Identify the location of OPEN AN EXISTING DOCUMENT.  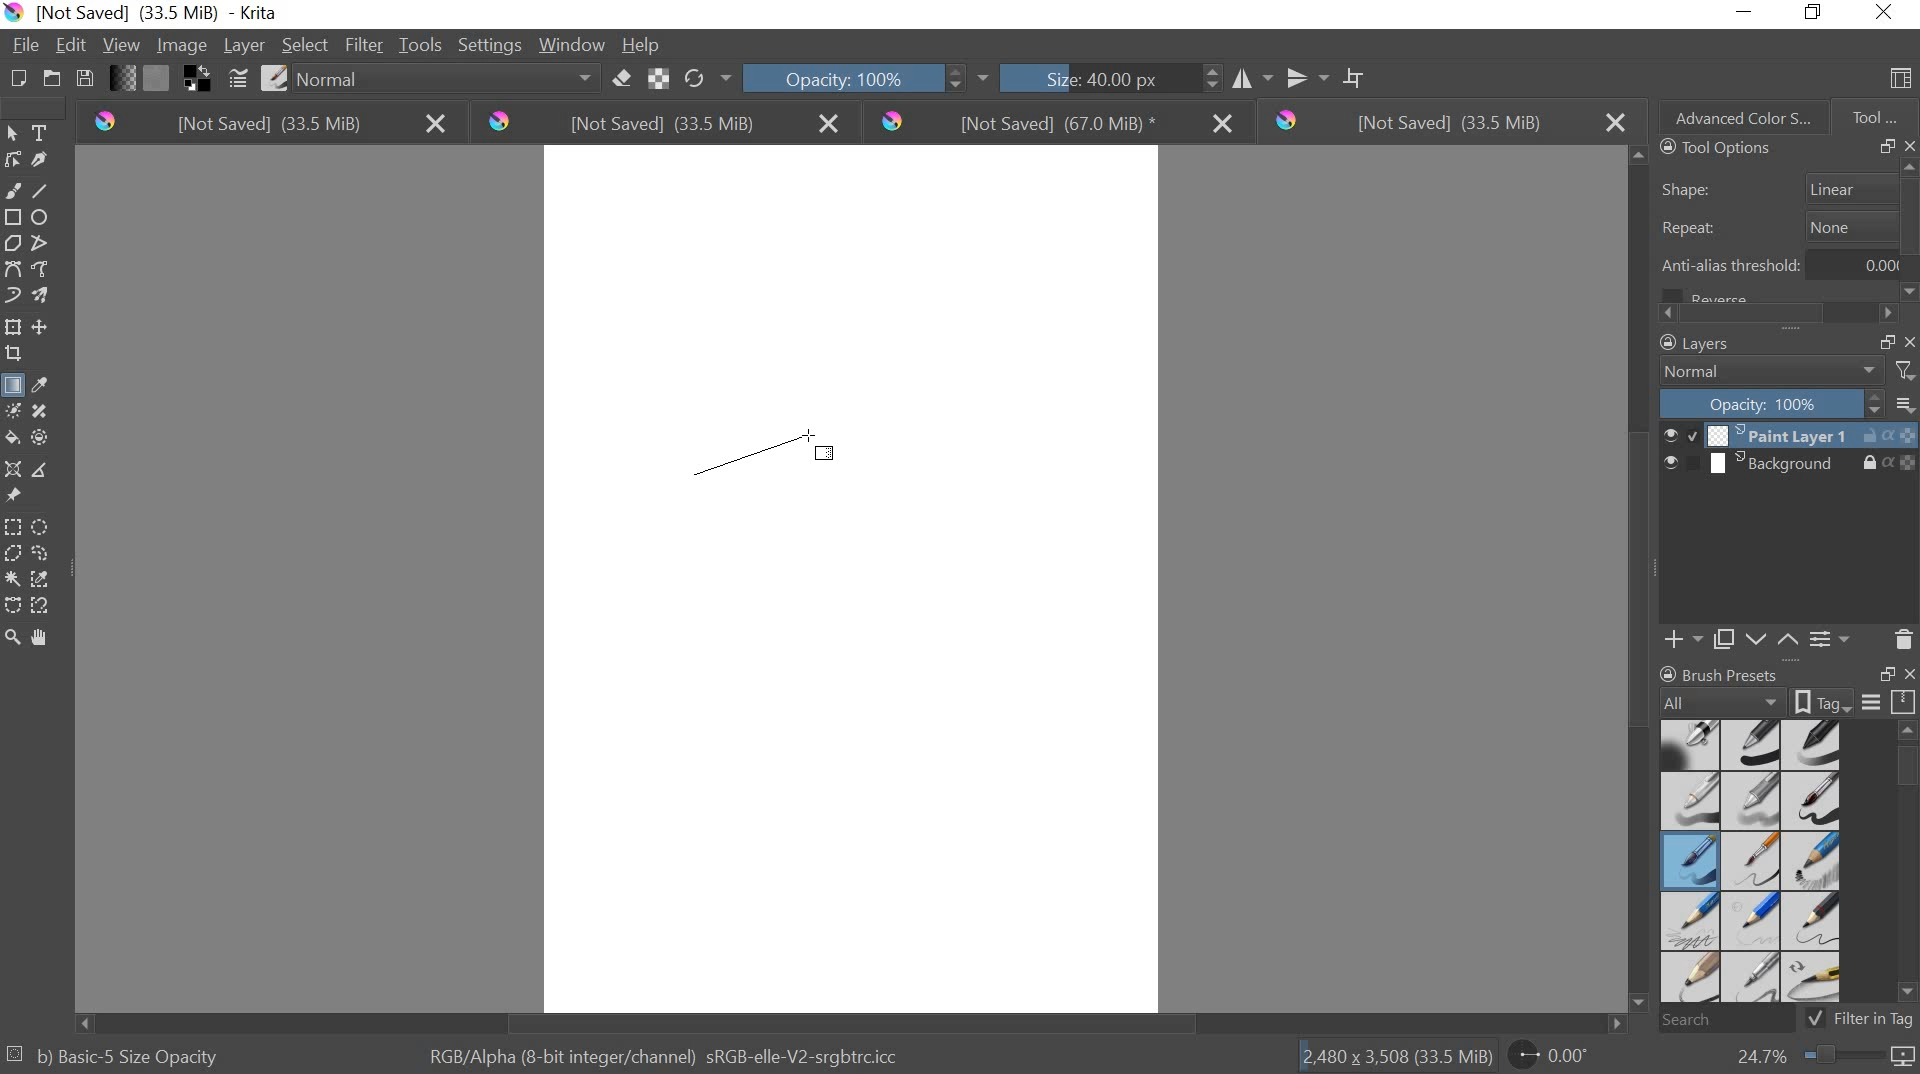
(48, 80).